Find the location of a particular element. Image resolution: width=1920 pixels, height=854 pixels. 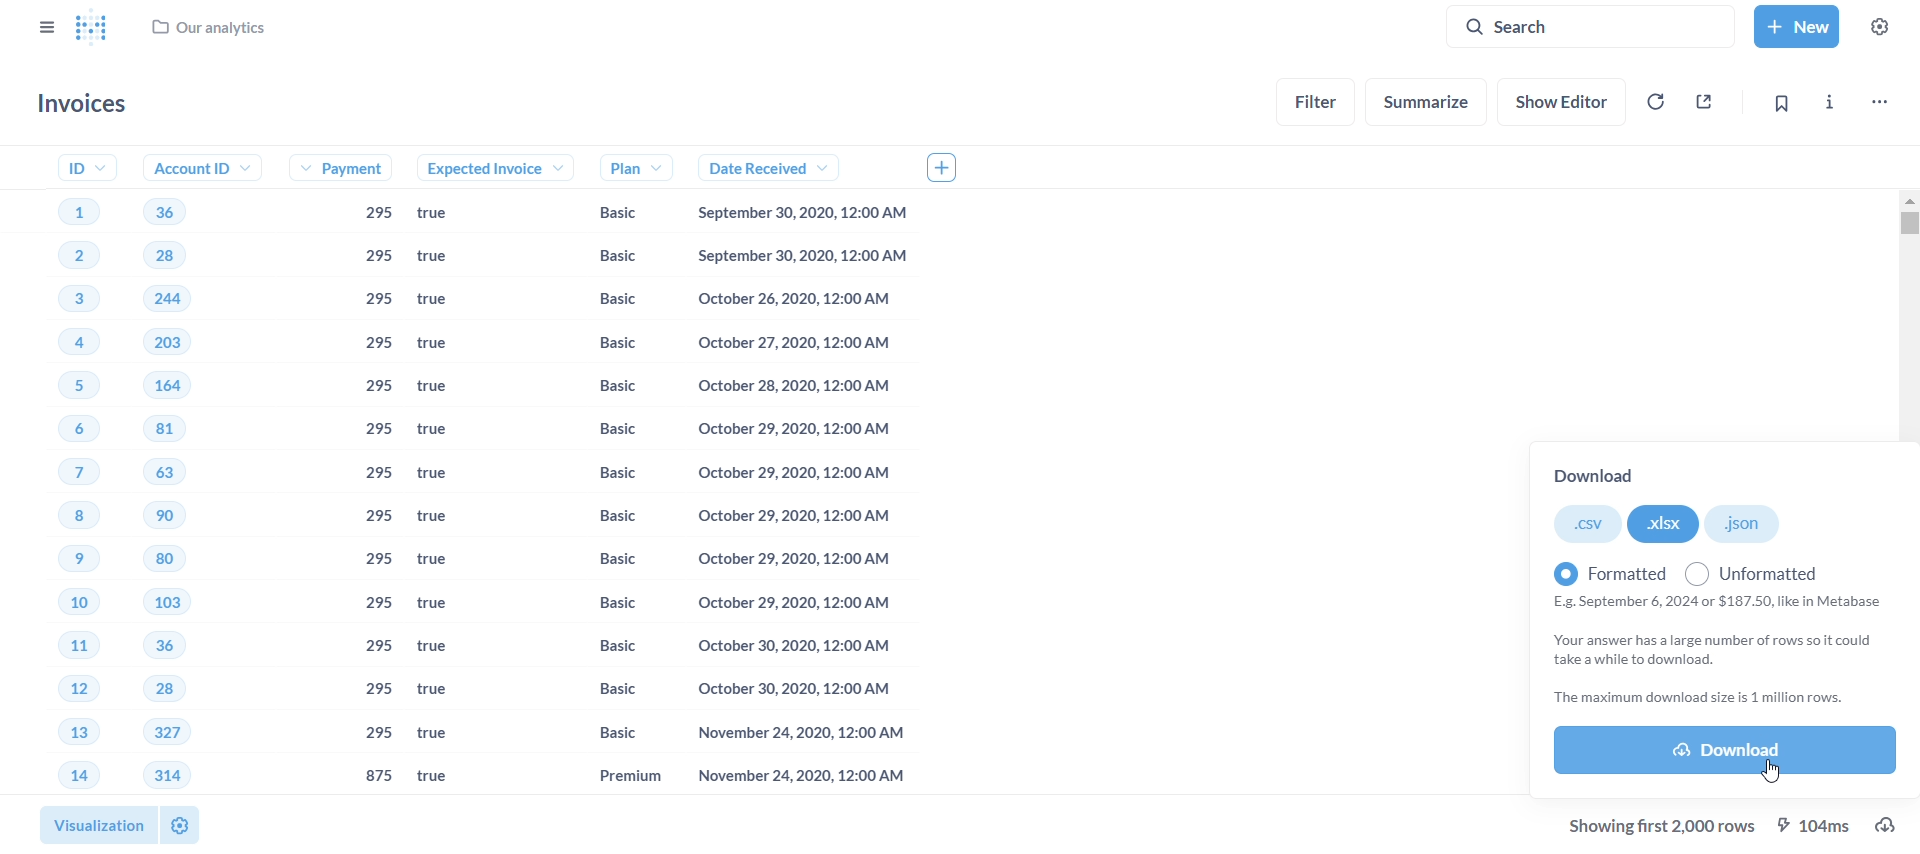

basic is located at coordinates (601, 733).